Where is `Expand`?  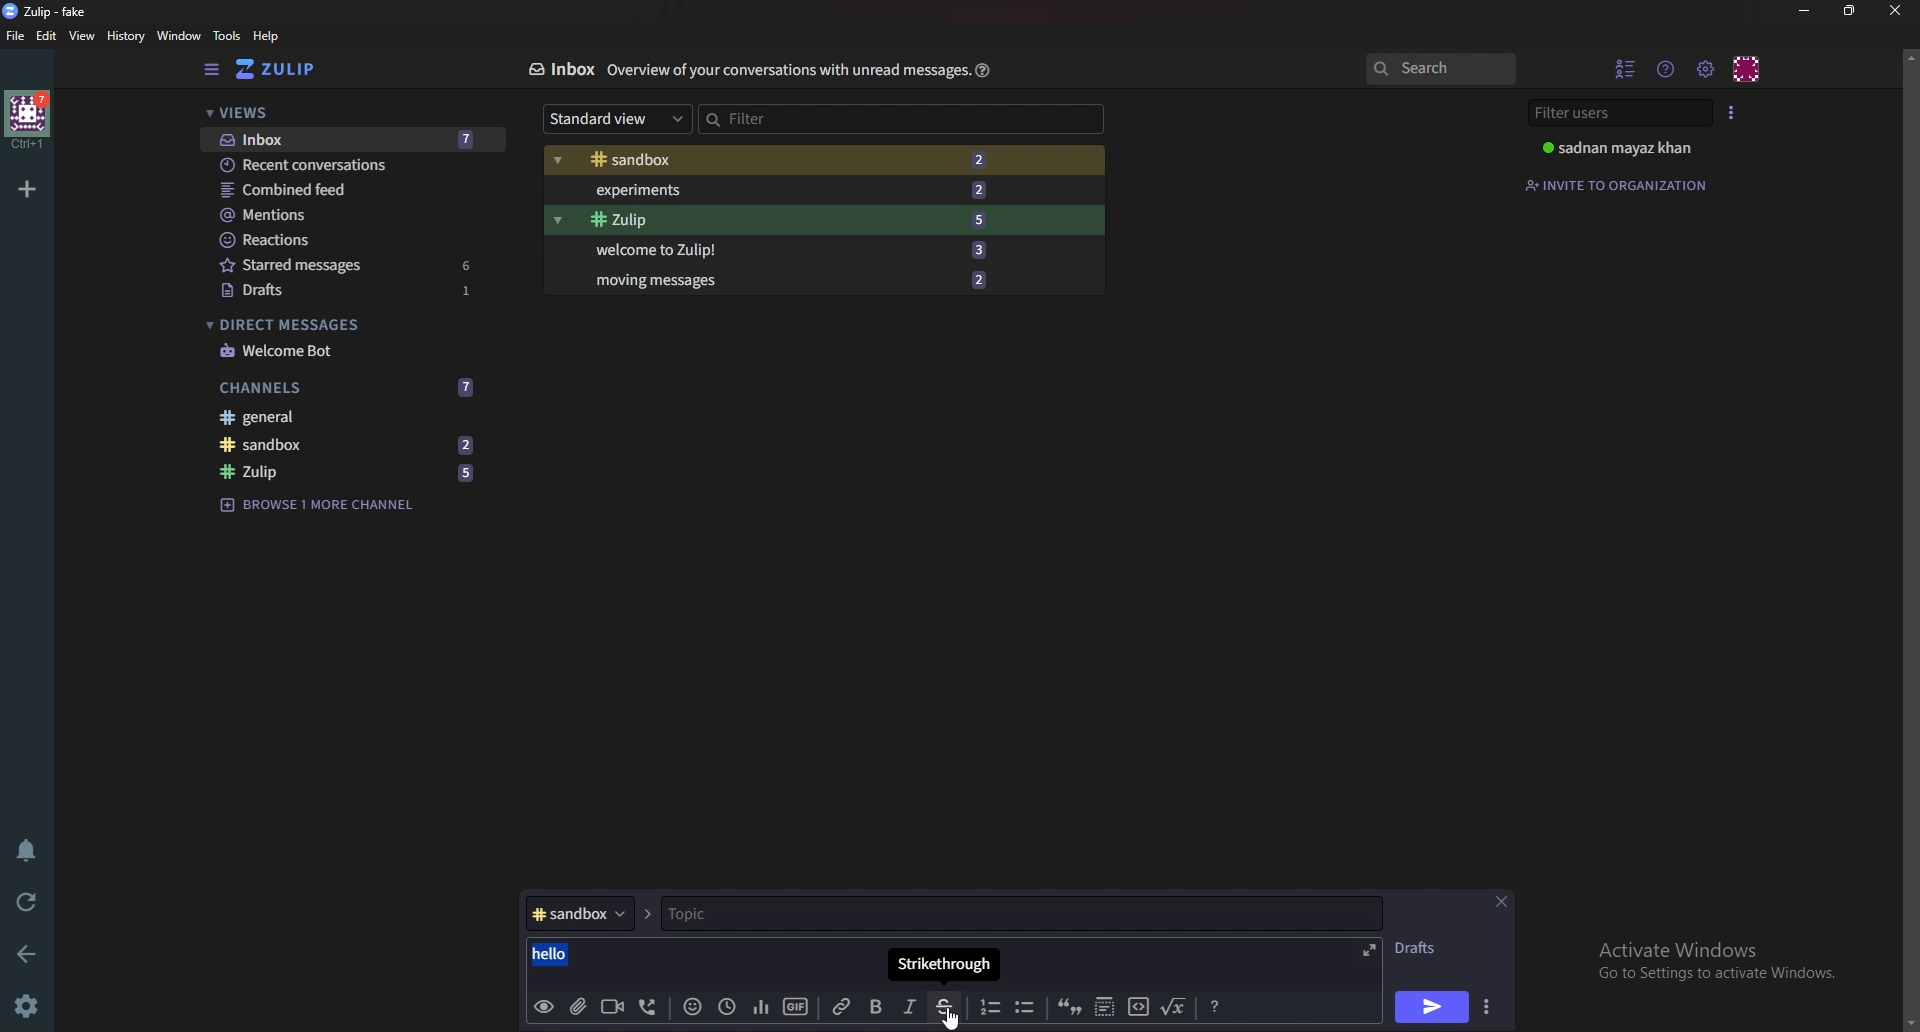
Expand is located at coordinates (1372, 948).